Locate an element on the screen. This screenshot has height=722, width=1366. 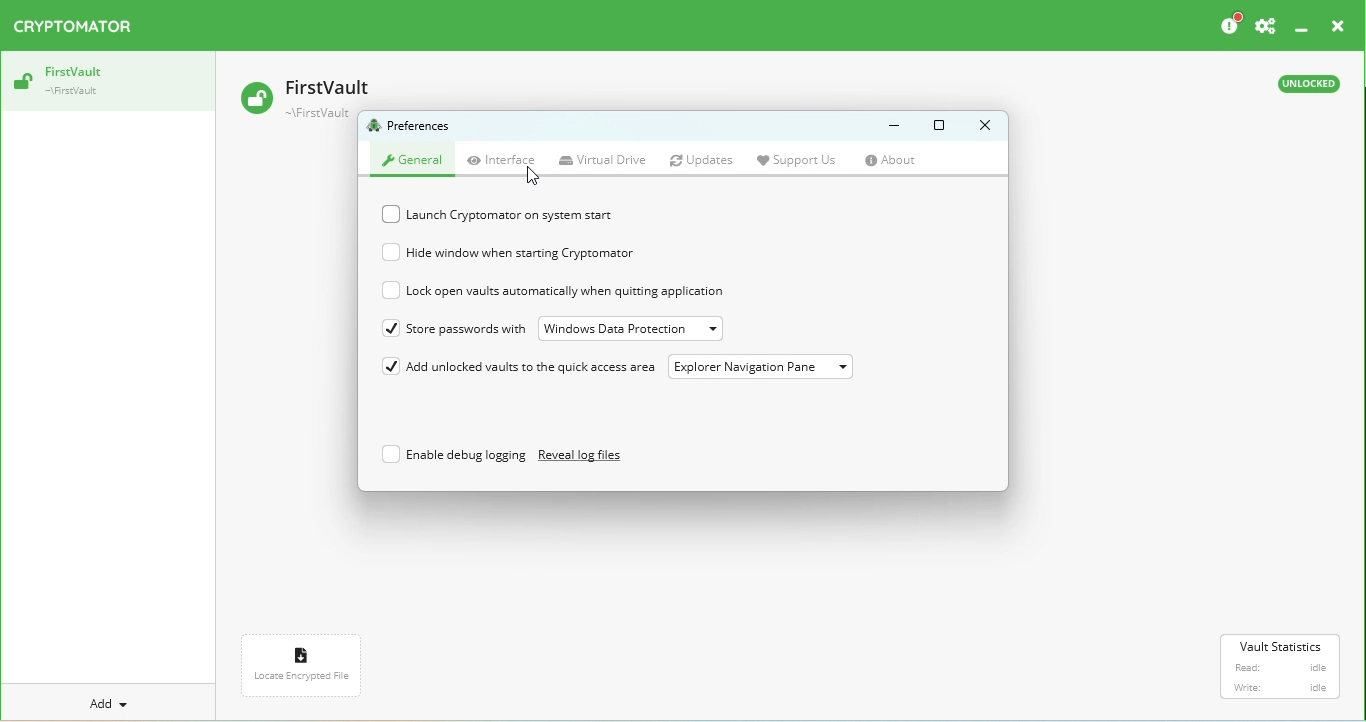
Preferences is located at coordinates (1266, 26).